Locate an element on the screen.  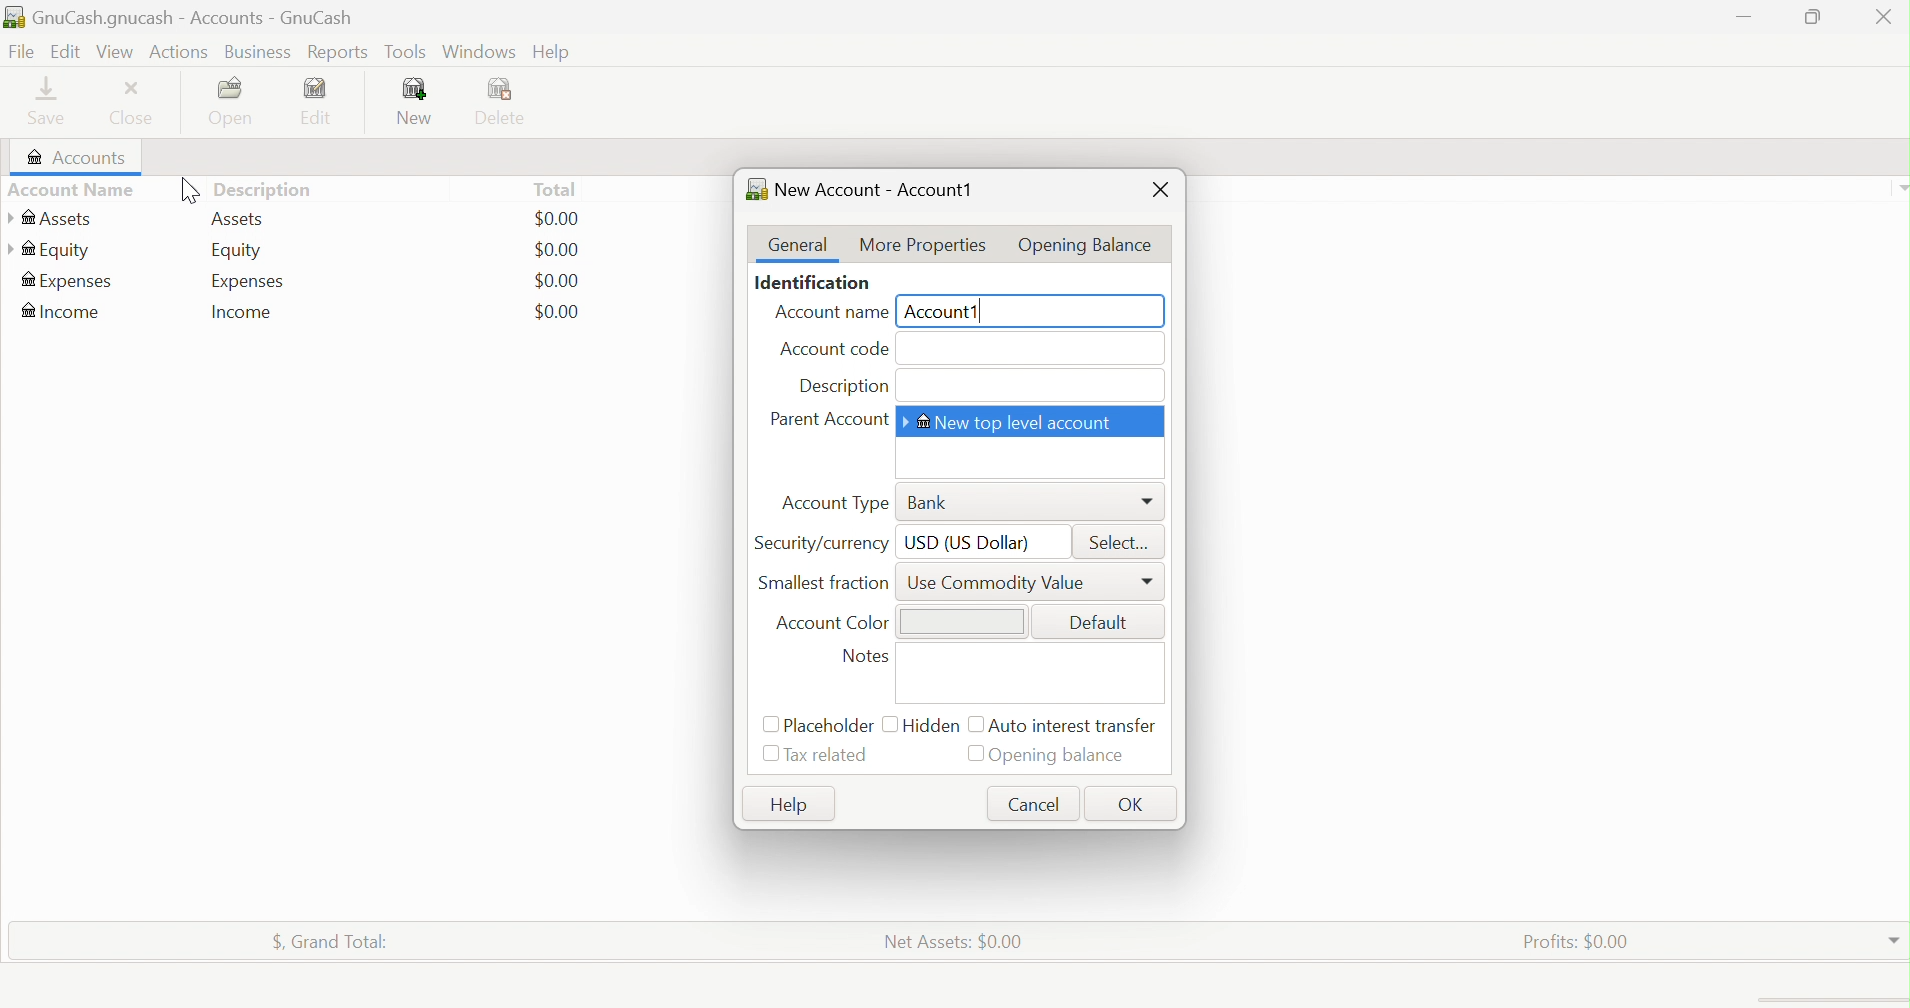
$0.00 is located at coordinates (557, 311).